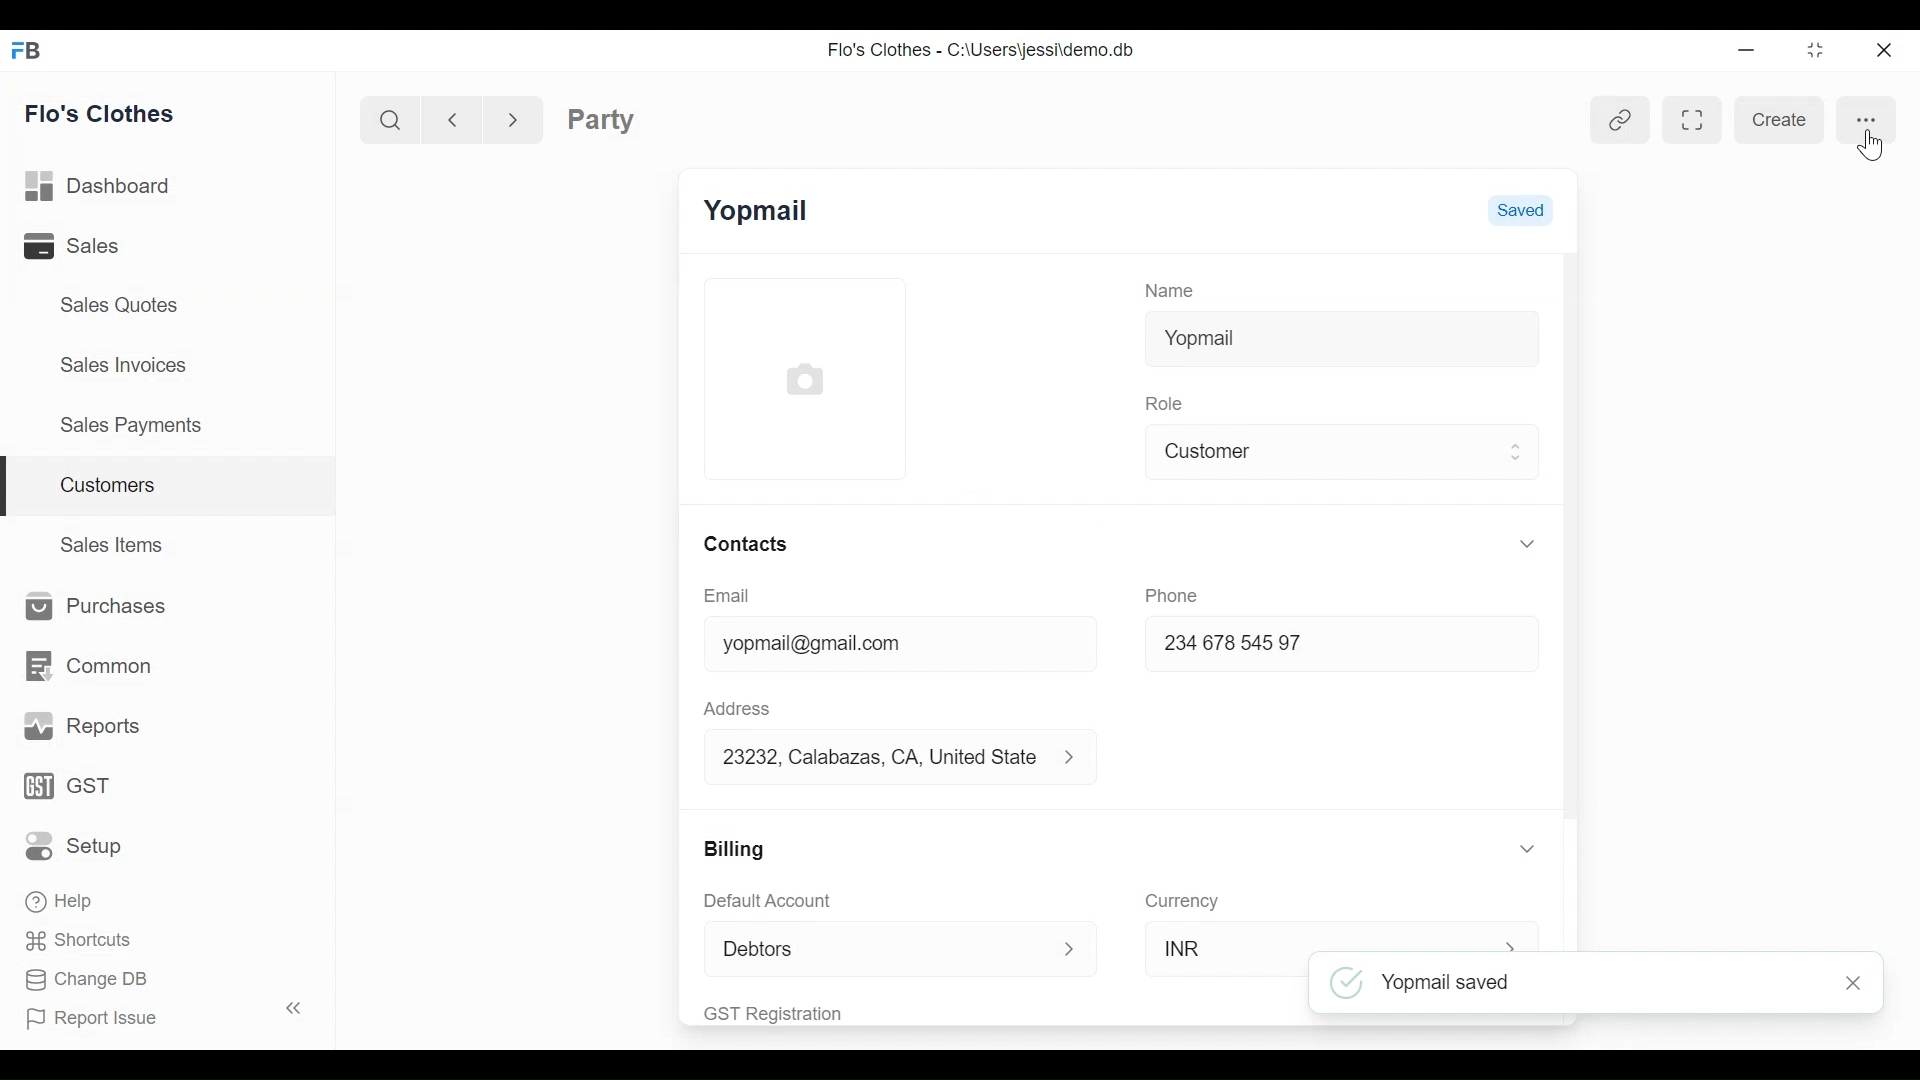  I want to click on Toggle between form and full width view, so click(1690, 119).